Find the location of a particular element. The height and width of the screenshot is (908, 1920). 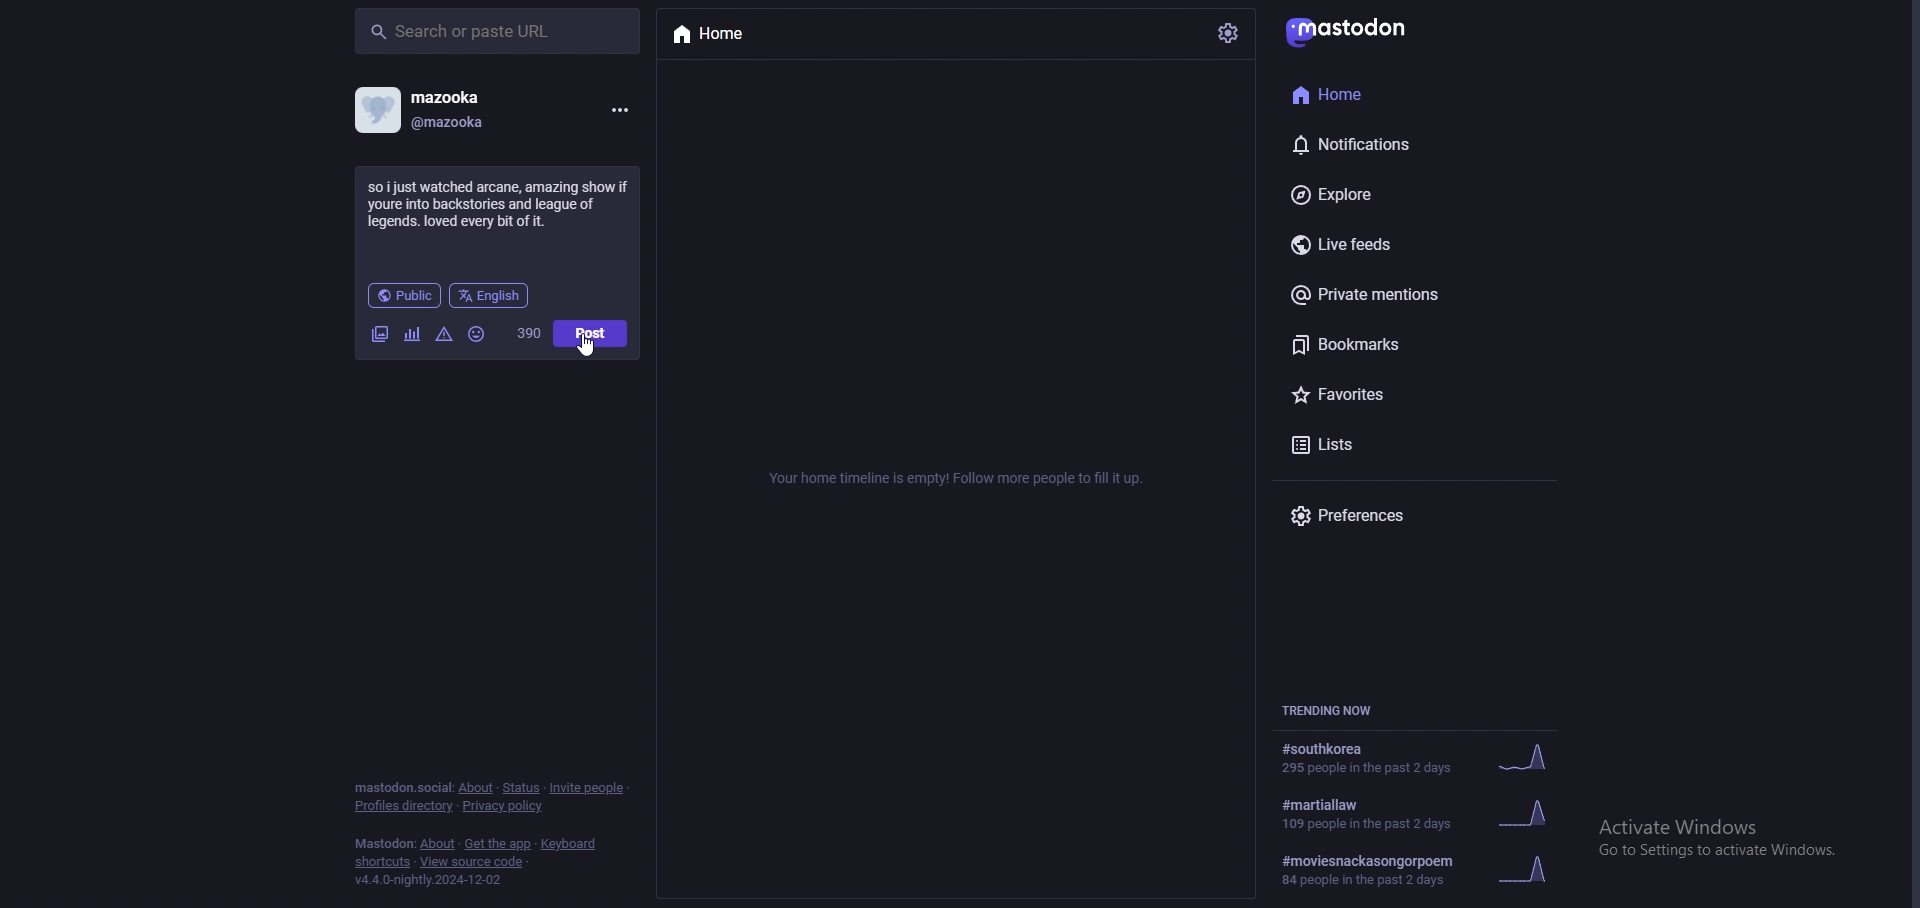

profiles directory is located at coordinates (405, 807).